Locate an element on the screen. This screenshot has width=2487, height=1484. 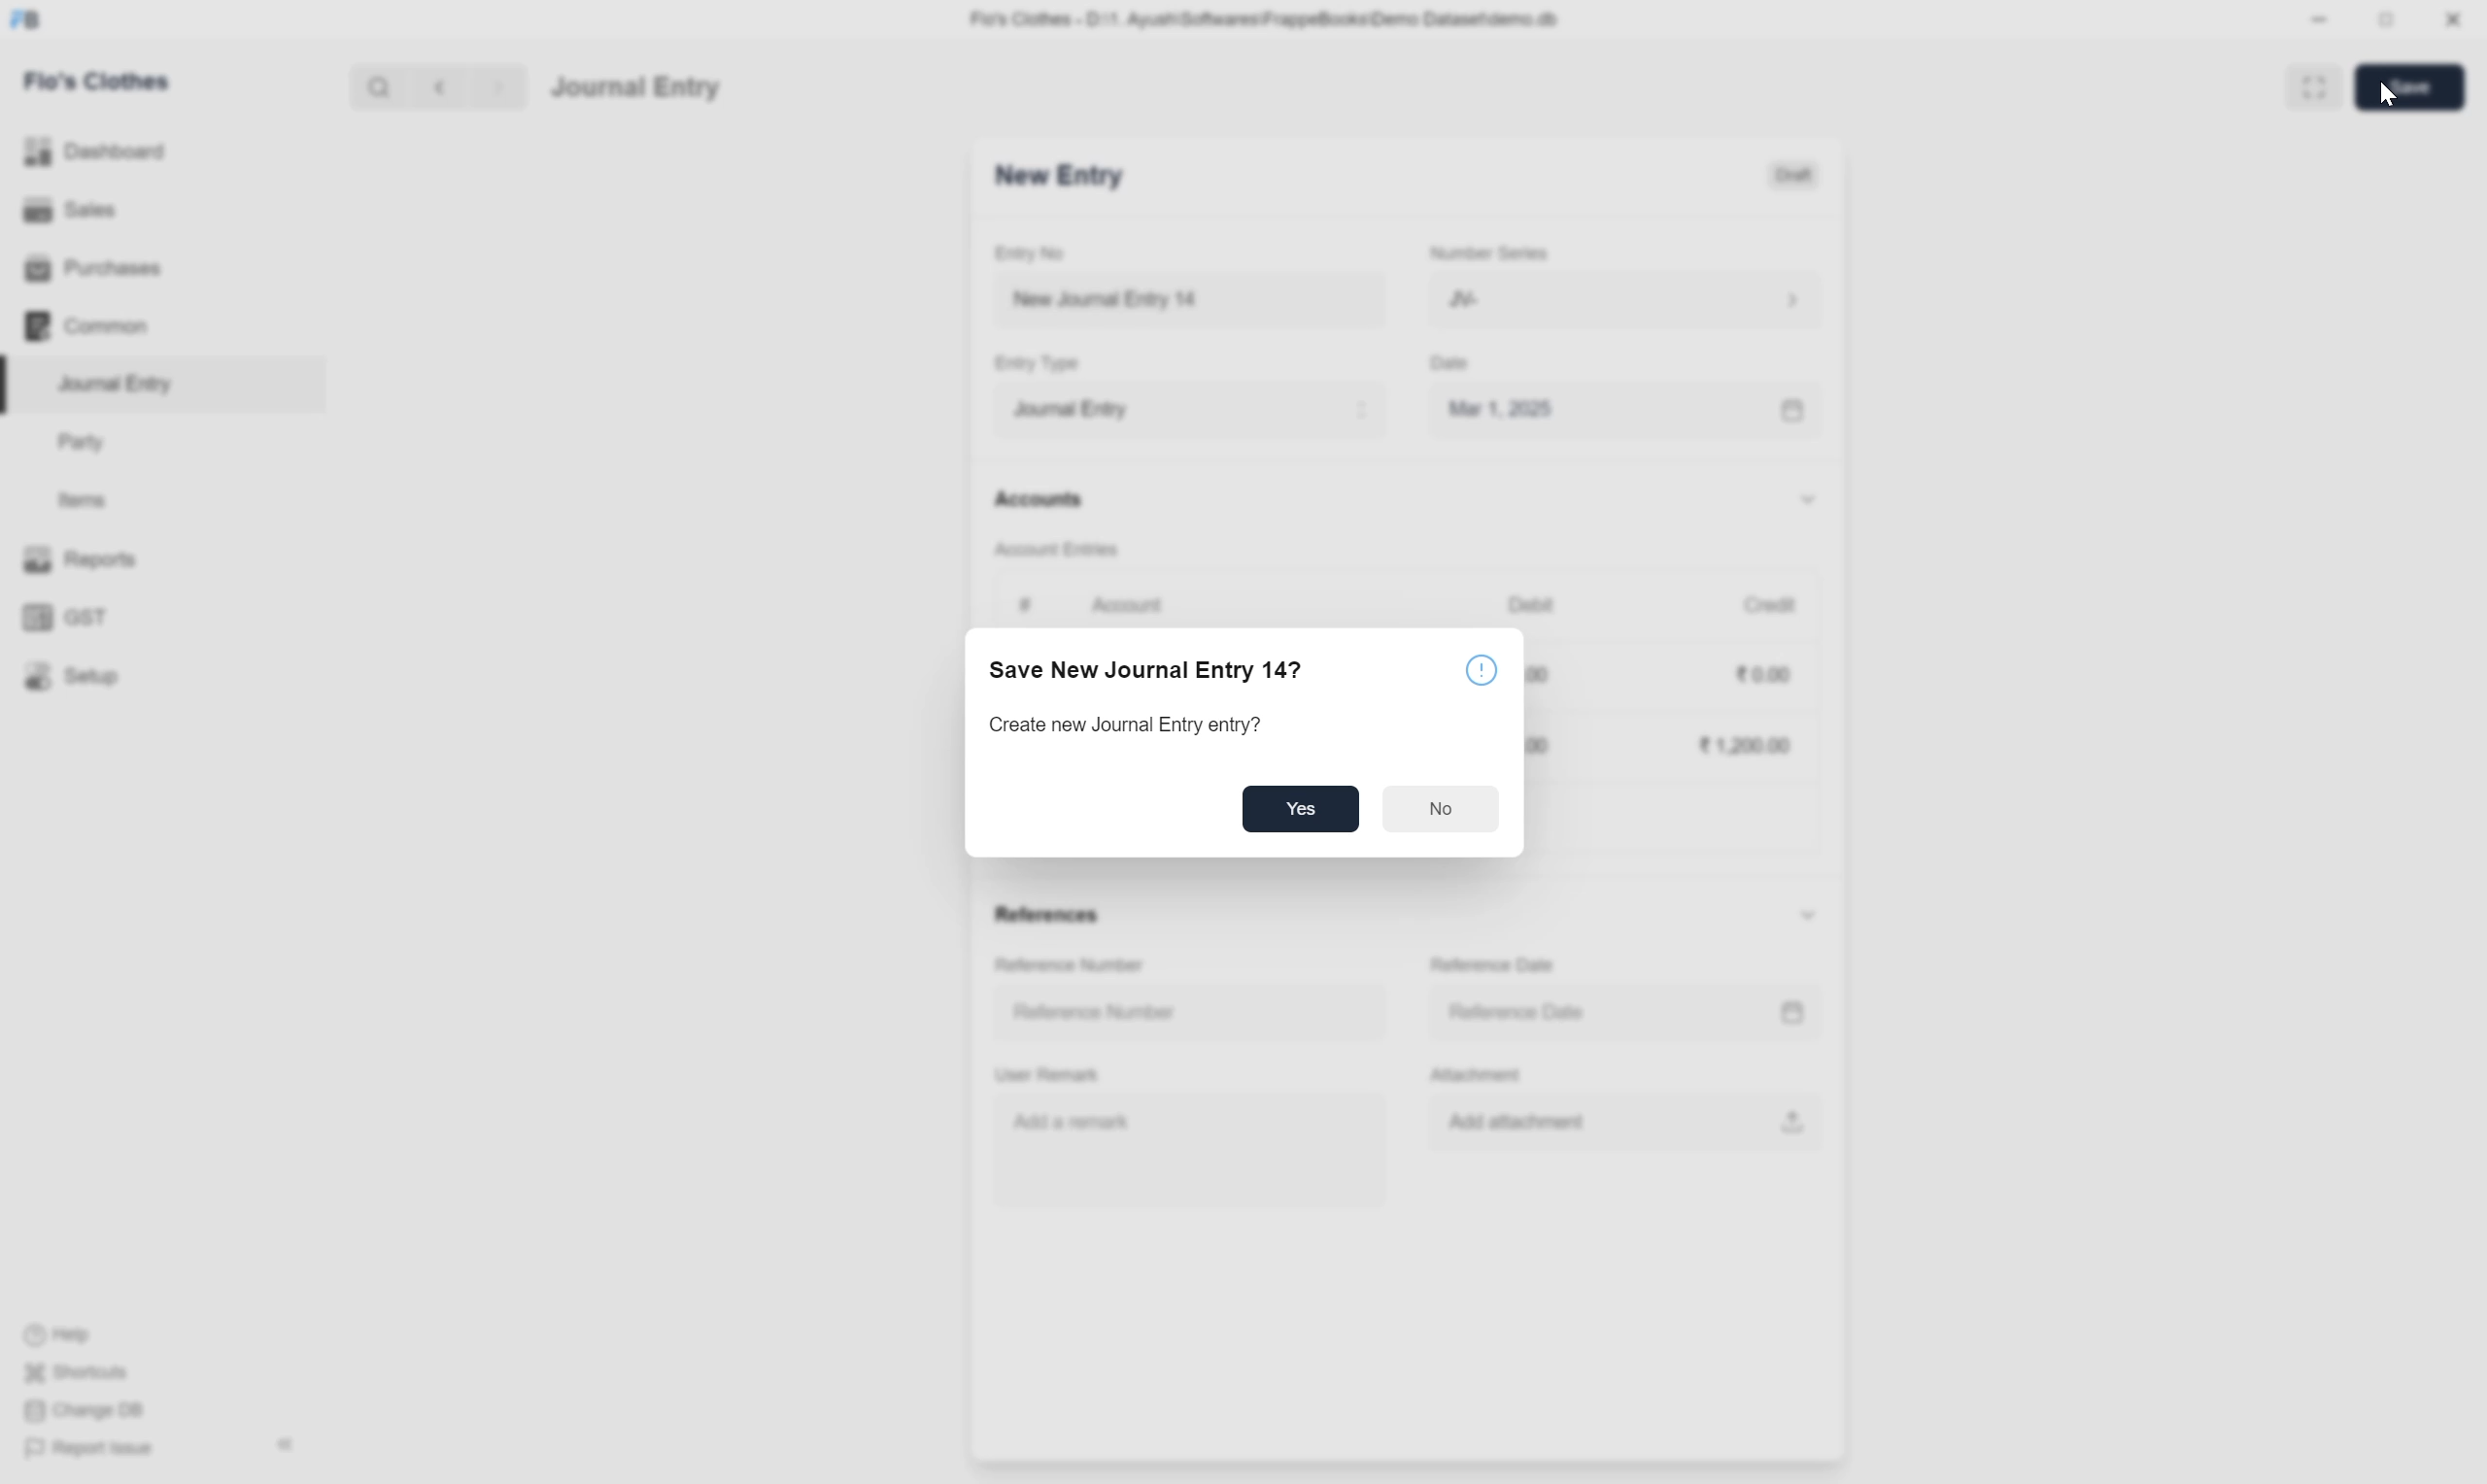
Flo's Clothes is located at coordinates (101, 81).